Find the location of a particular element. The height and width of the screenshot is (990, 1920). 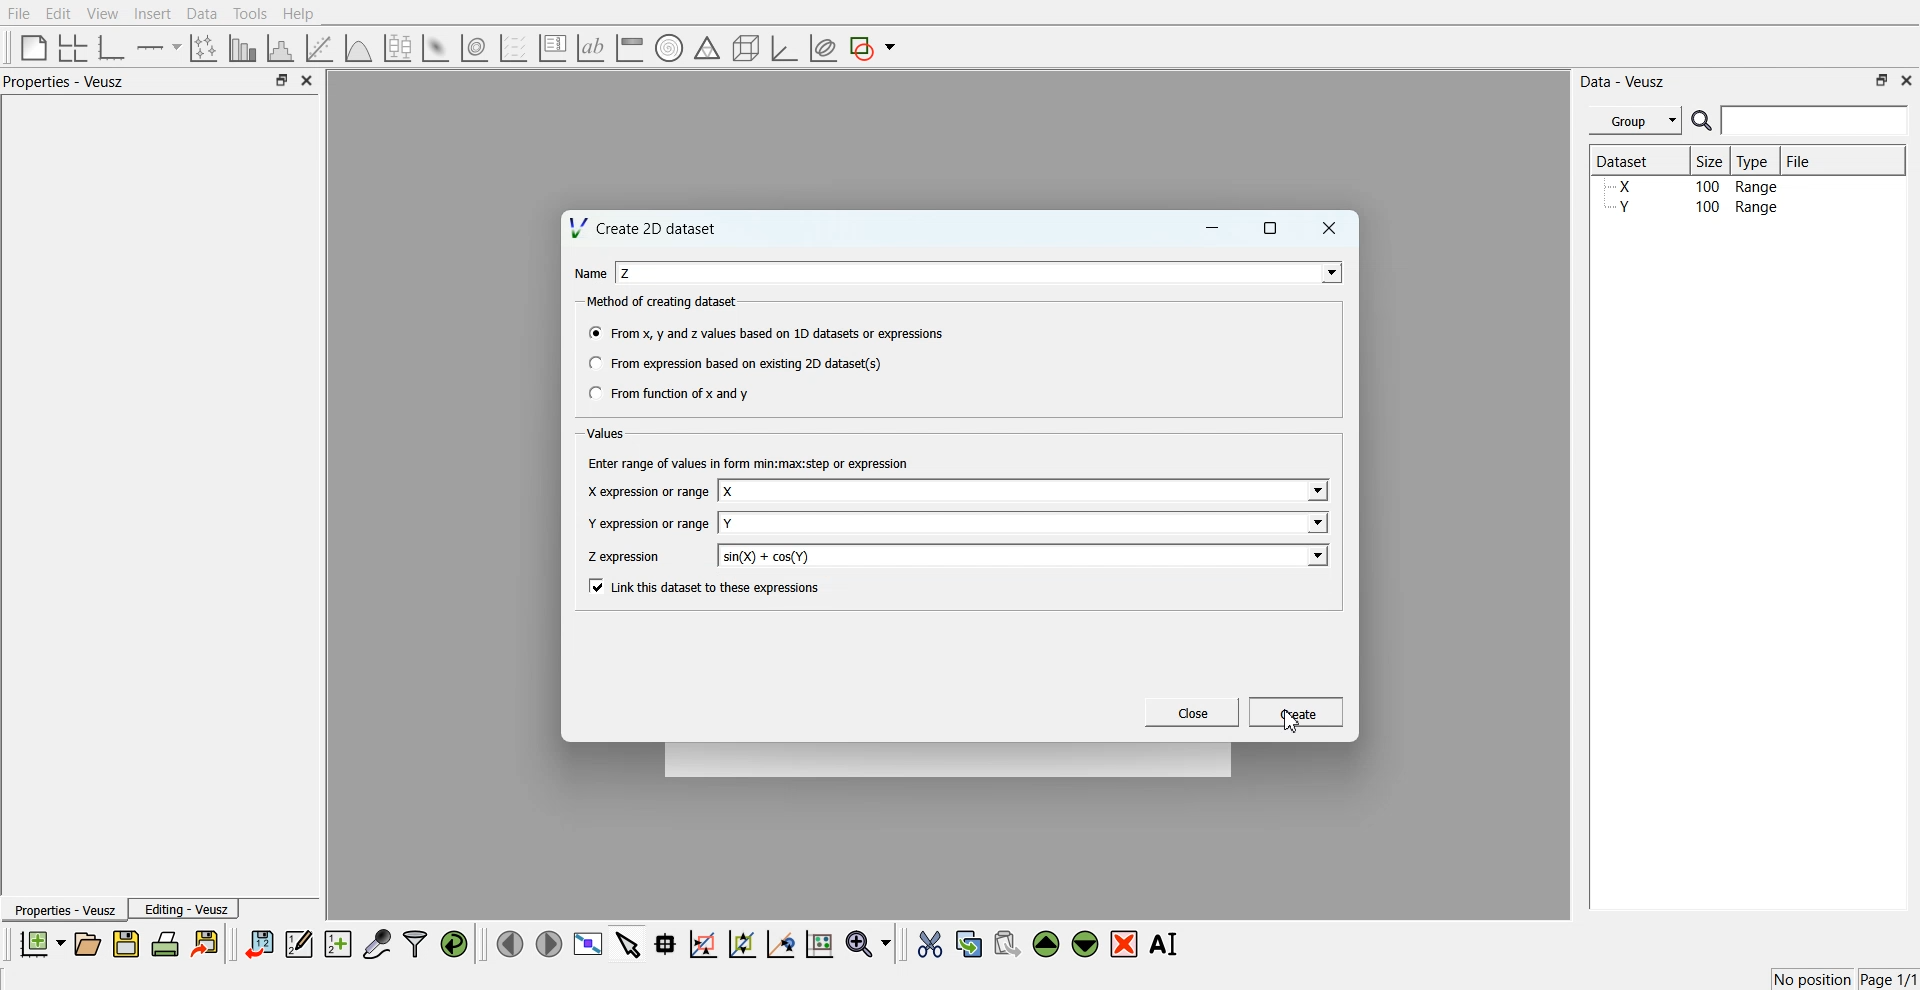

File is located at coordinates (1801, 160).